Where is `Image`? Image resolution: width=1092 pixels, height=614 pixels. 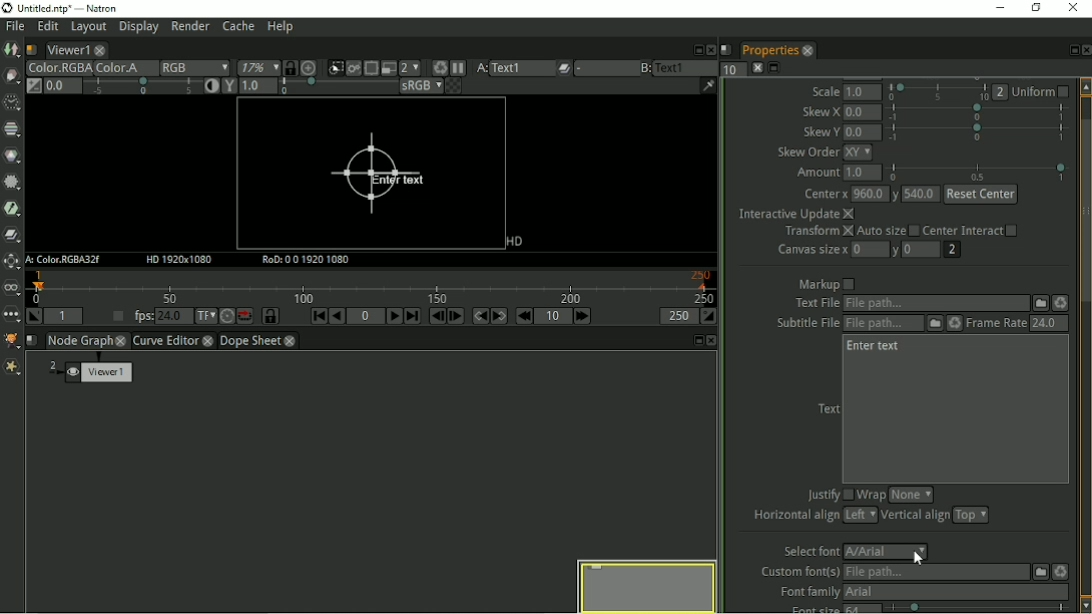 Image is located at coordinates (12, 51).